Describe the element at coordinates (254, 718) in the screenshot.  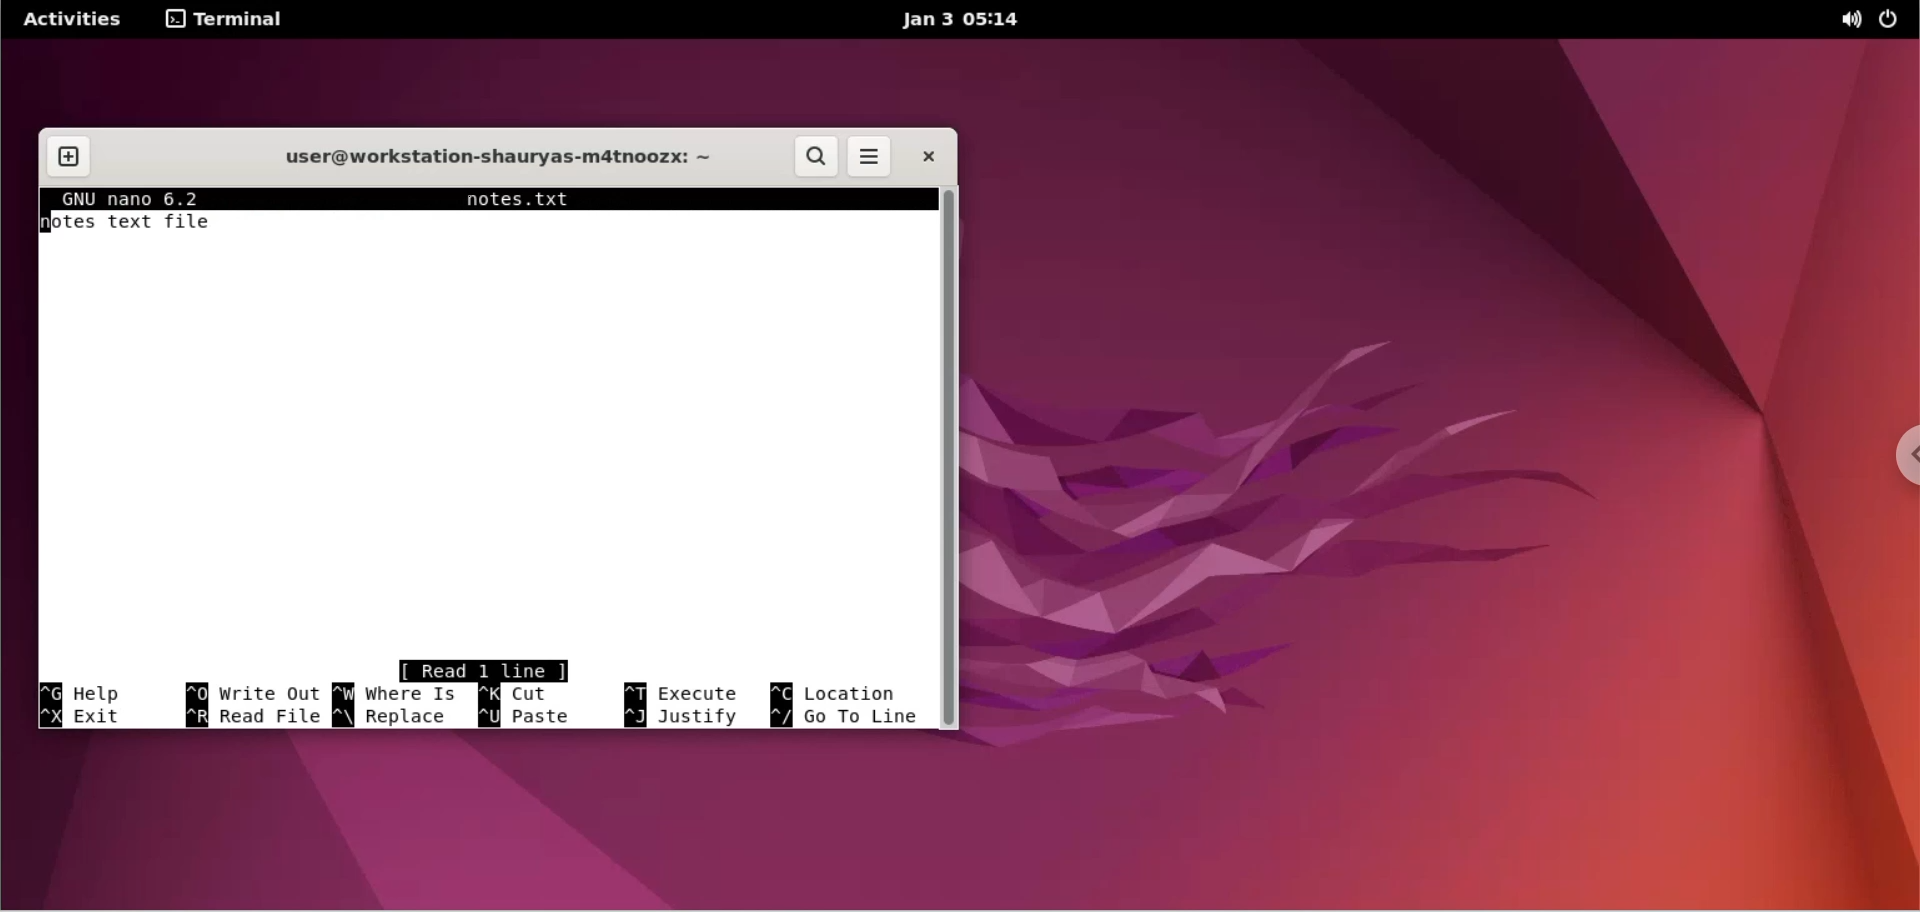
I see `^ R read file` at that location.